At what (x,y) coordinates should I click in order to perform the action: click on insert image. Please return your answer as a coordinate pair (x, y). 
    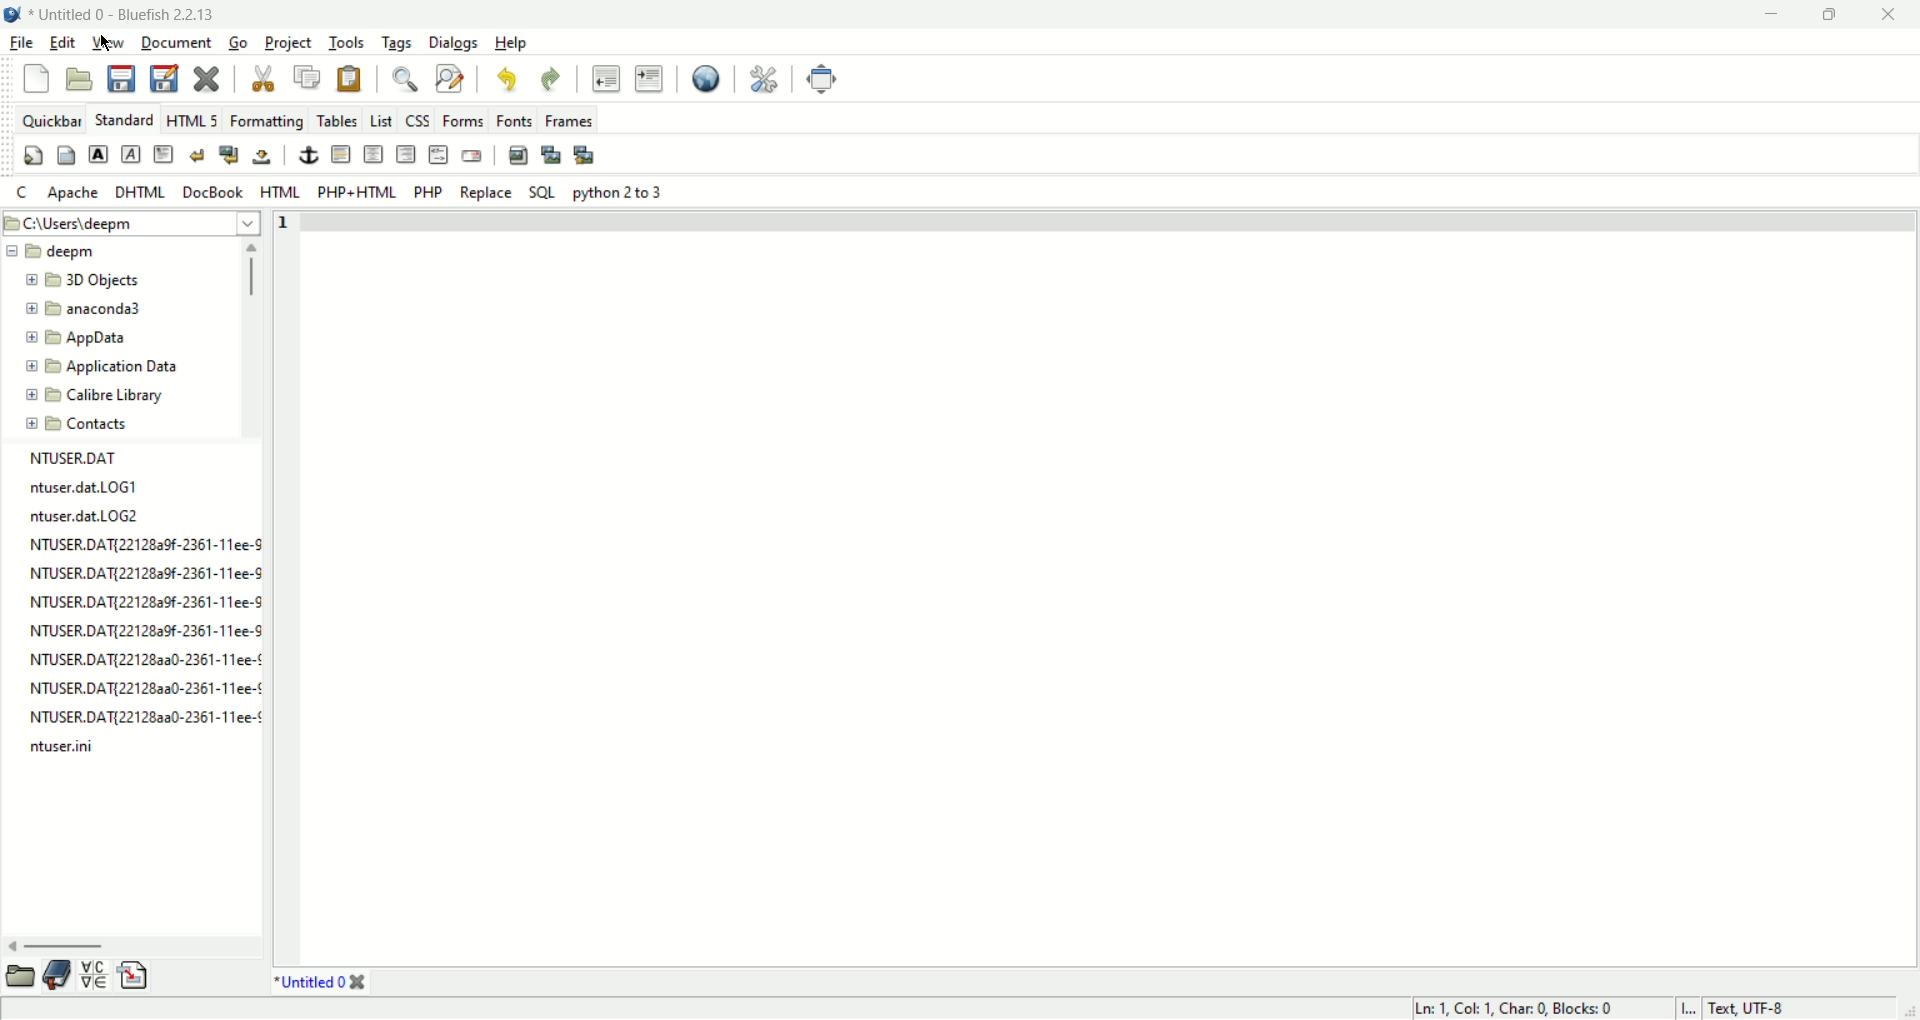
    Looking at the image, I should click on (518, 155).